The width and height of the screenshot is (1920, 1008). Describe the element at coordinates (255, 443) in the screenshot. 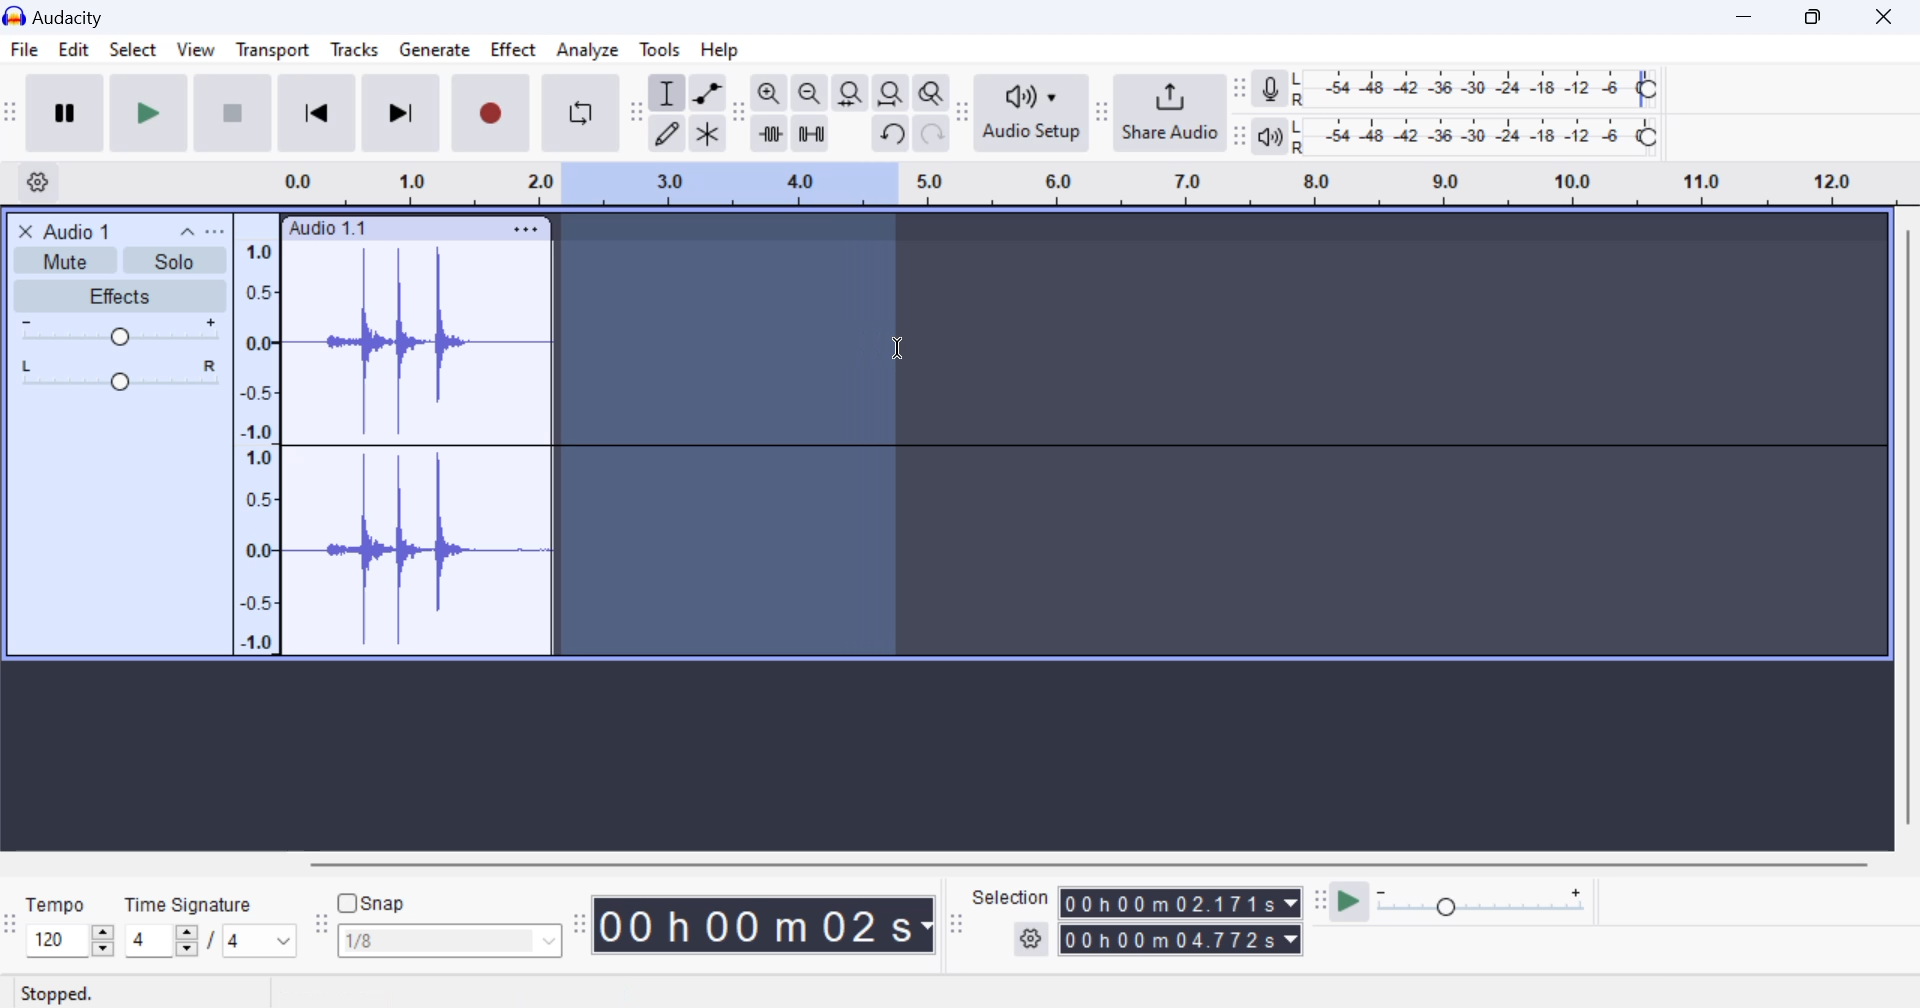

I see `Scale to measure intensity of waves in track` at that location.